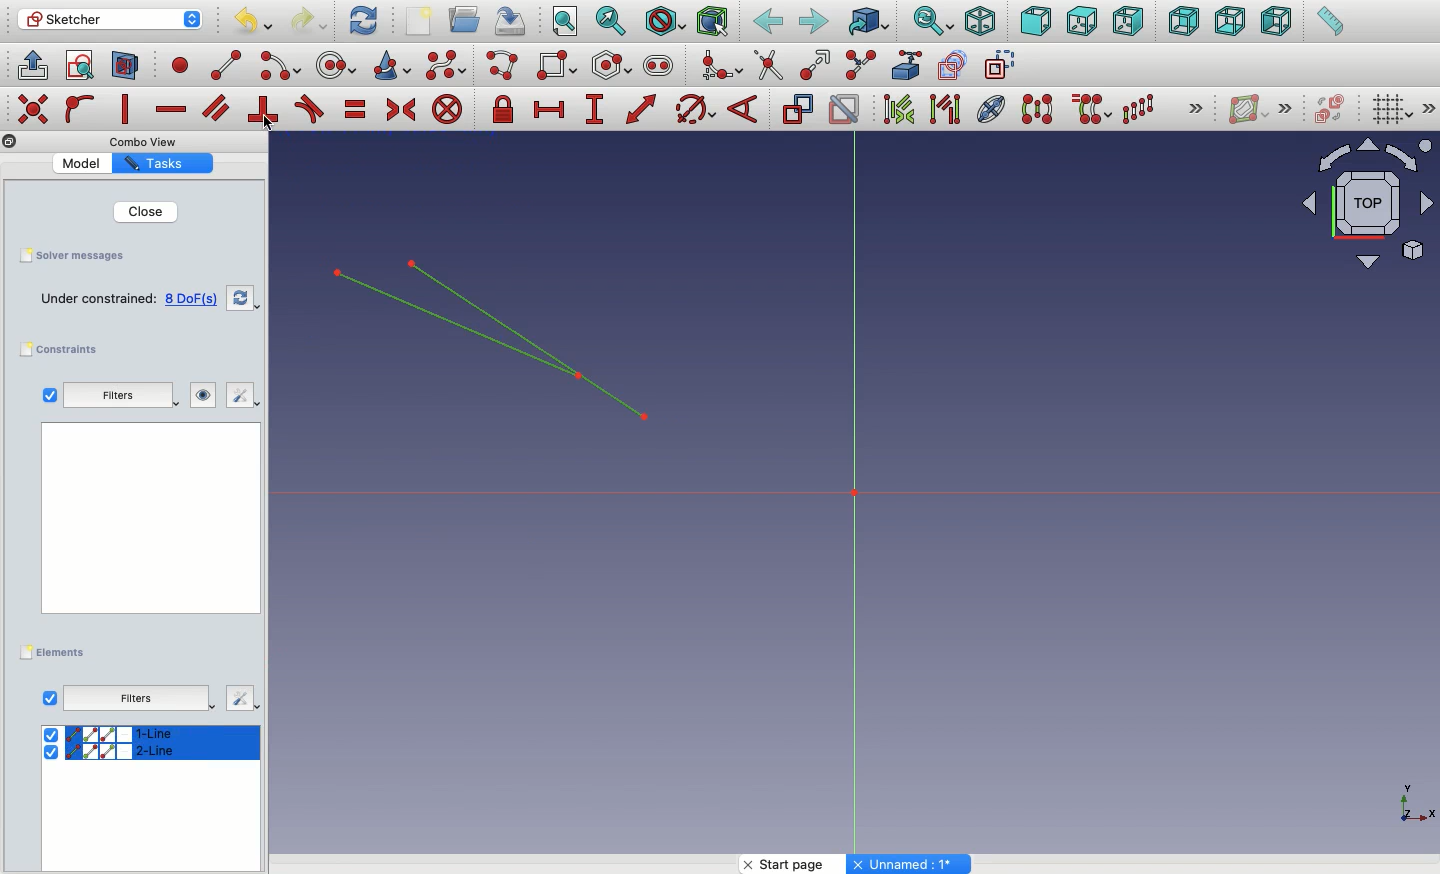 This screenshot has height=874, width=1440. What do you see at coordinates (1080, 23) in the screenshot?
I see `Top` at bounding box center [1080, 23].